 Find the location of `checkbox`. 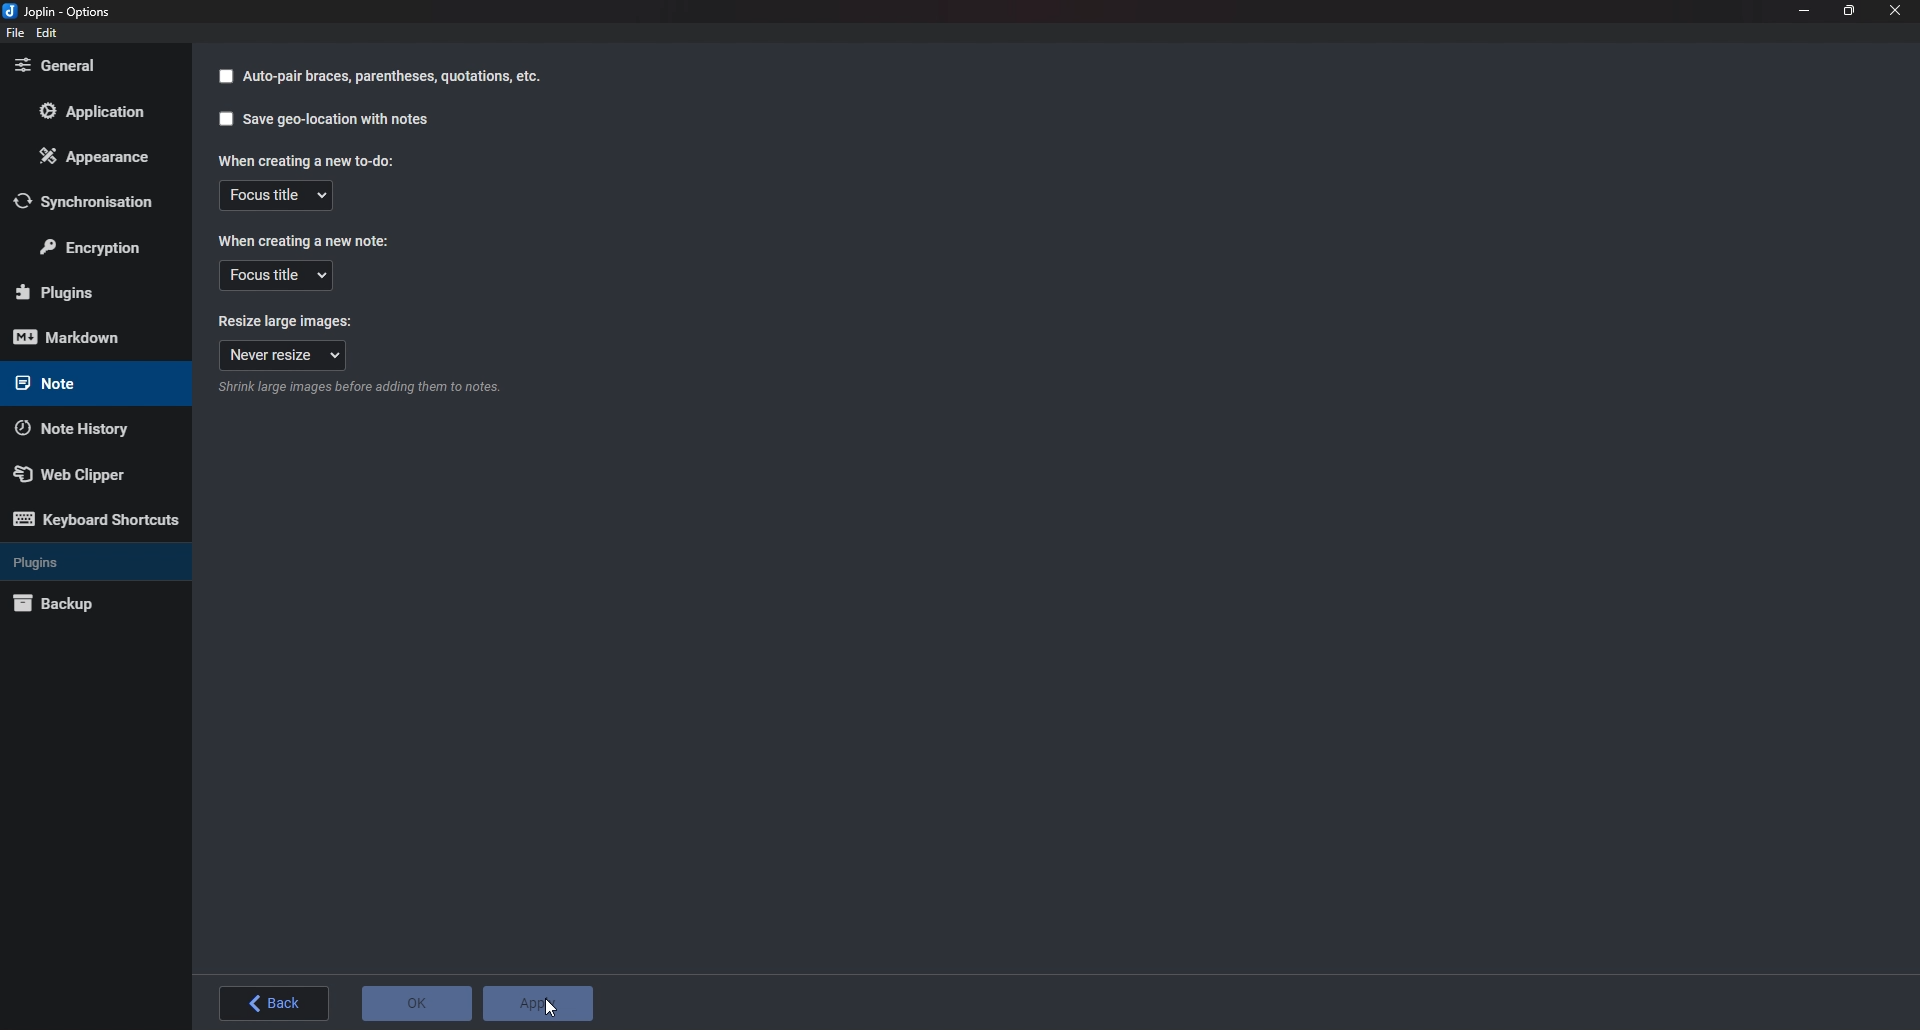

checkbox is located at coordinates (225, 77).